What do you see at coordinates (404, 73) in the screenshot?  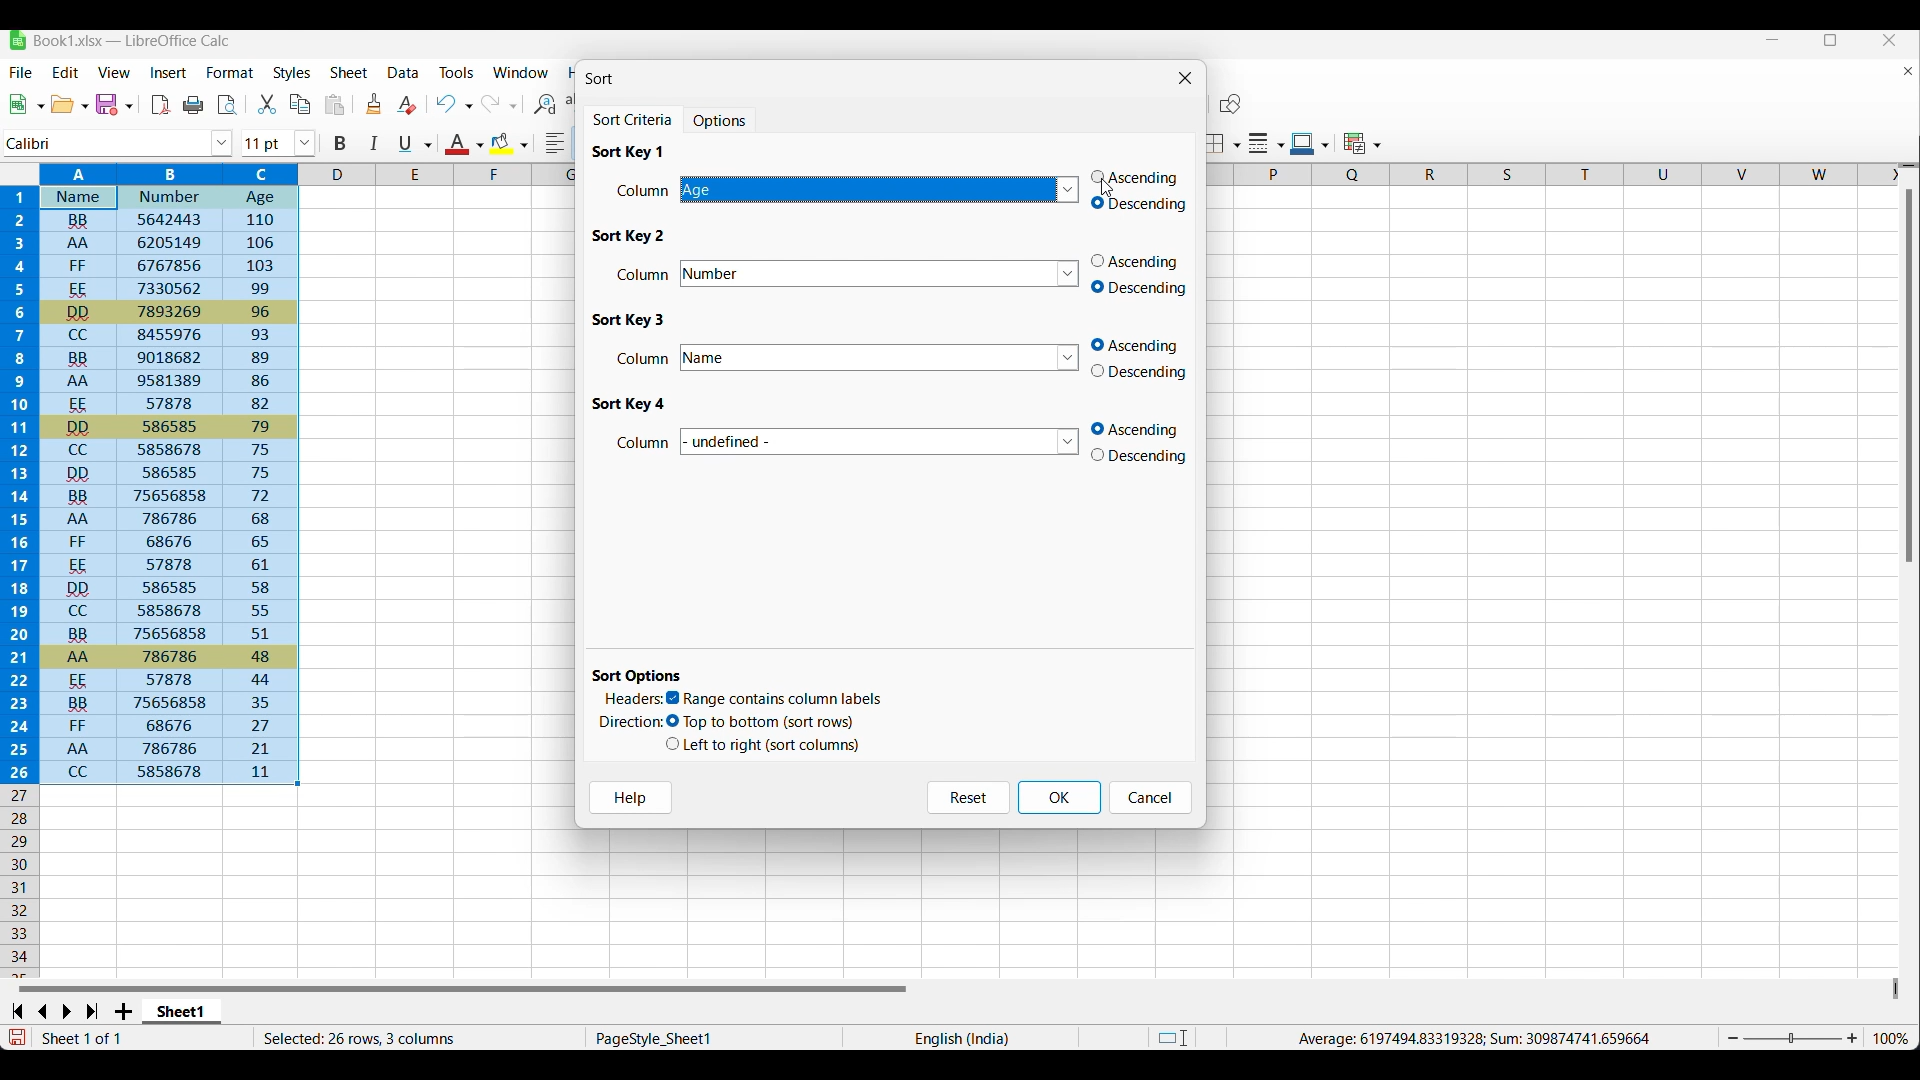 I see `Data menu` at bounding box center [404, 73].